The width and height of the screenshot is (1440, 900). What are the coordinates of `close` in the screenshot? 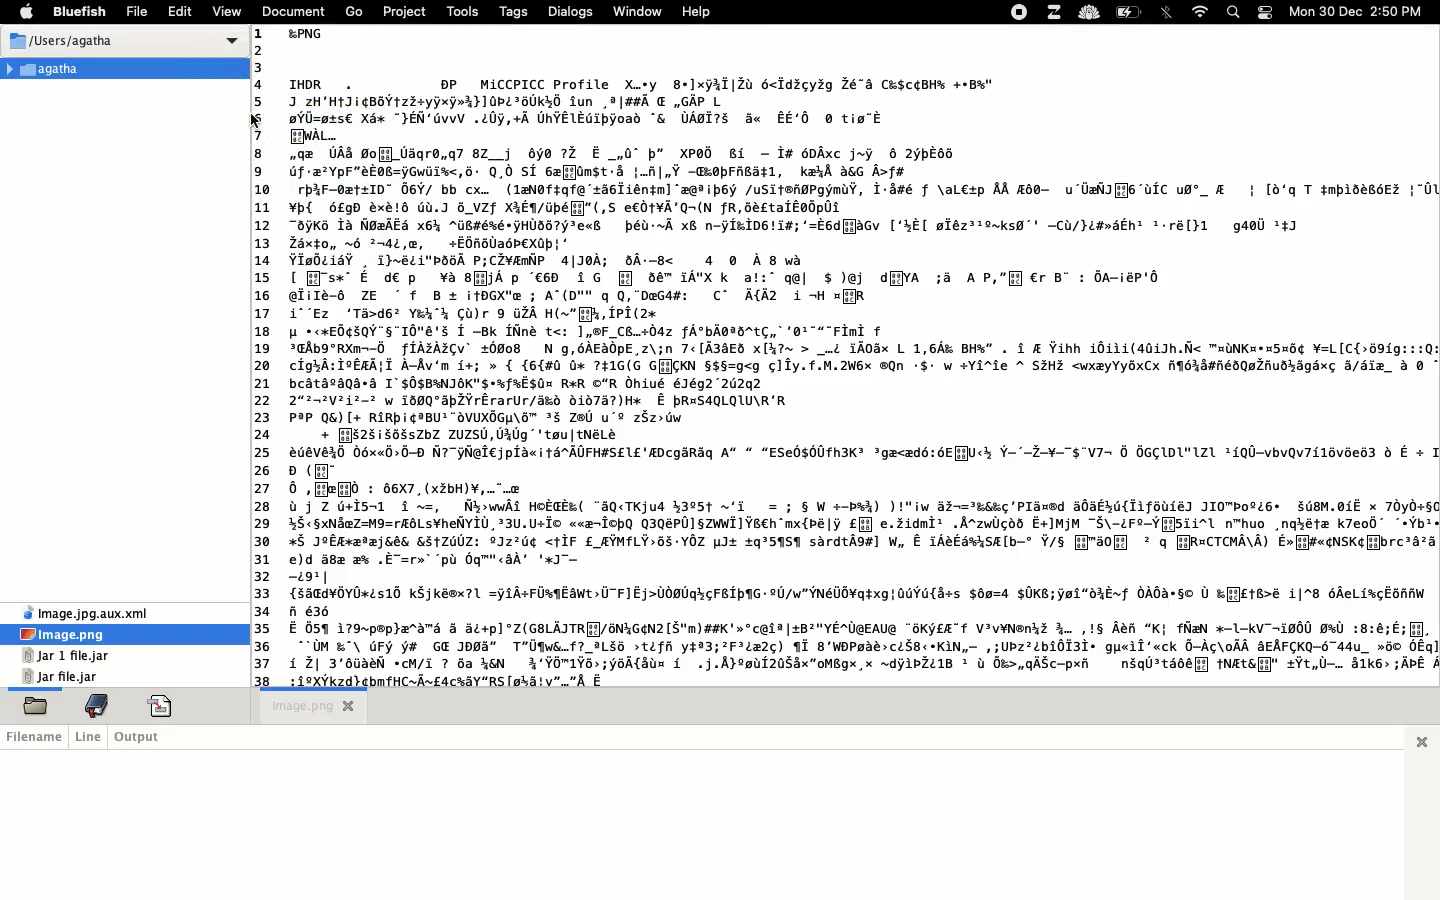 It's located at (349, 706).